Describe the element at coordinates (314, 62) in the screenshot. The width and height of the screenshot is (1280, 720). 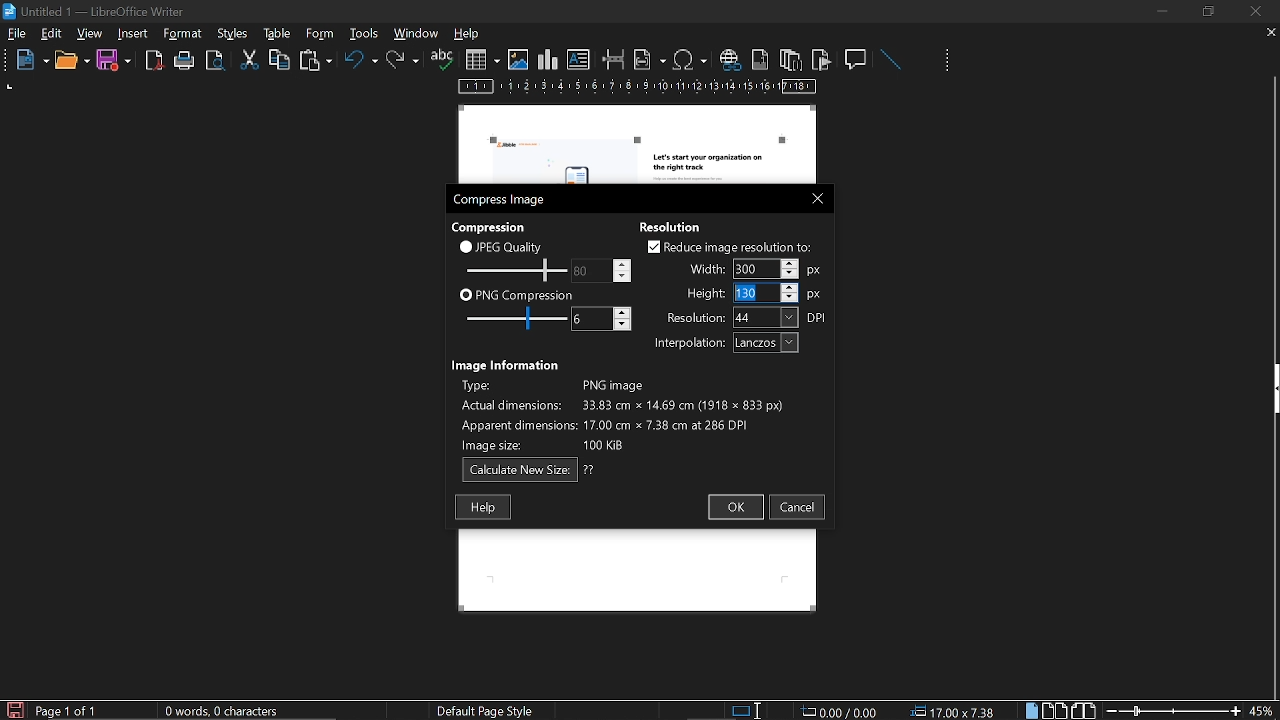
I see `paste` at that location.